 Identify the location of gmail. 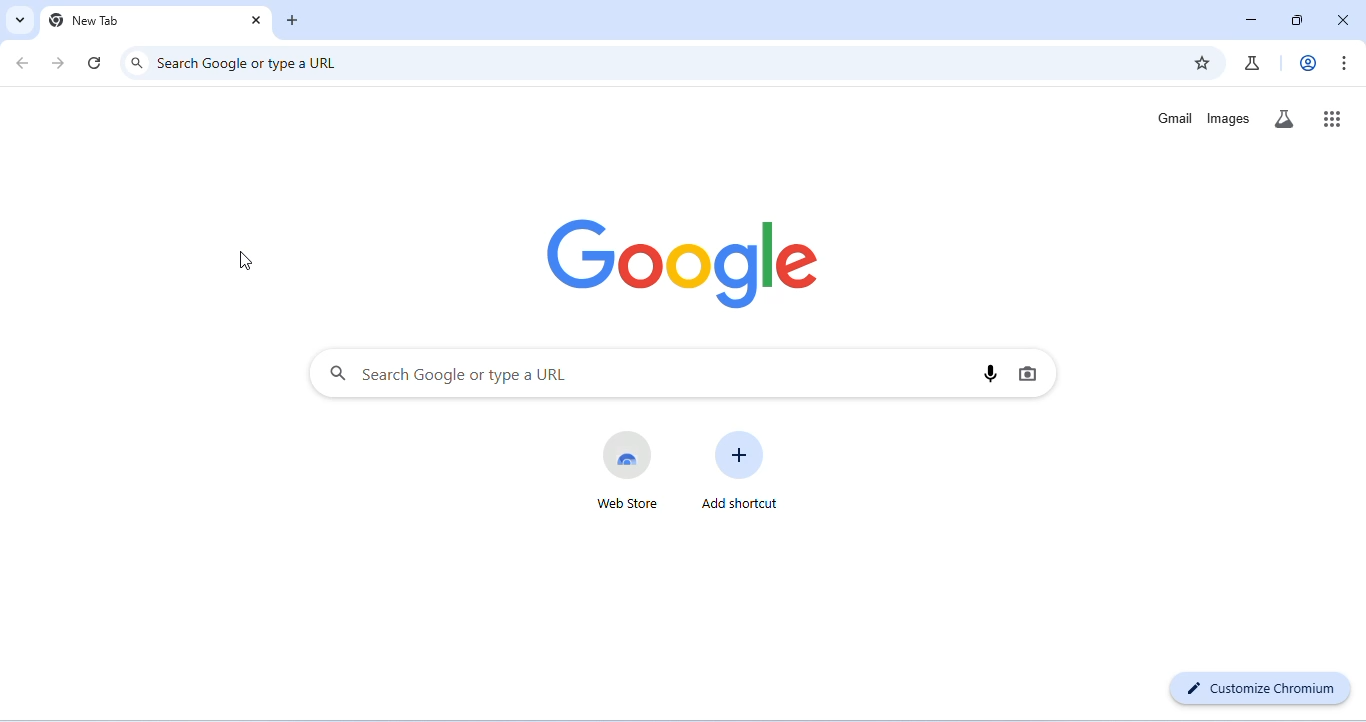
(1176, 118).